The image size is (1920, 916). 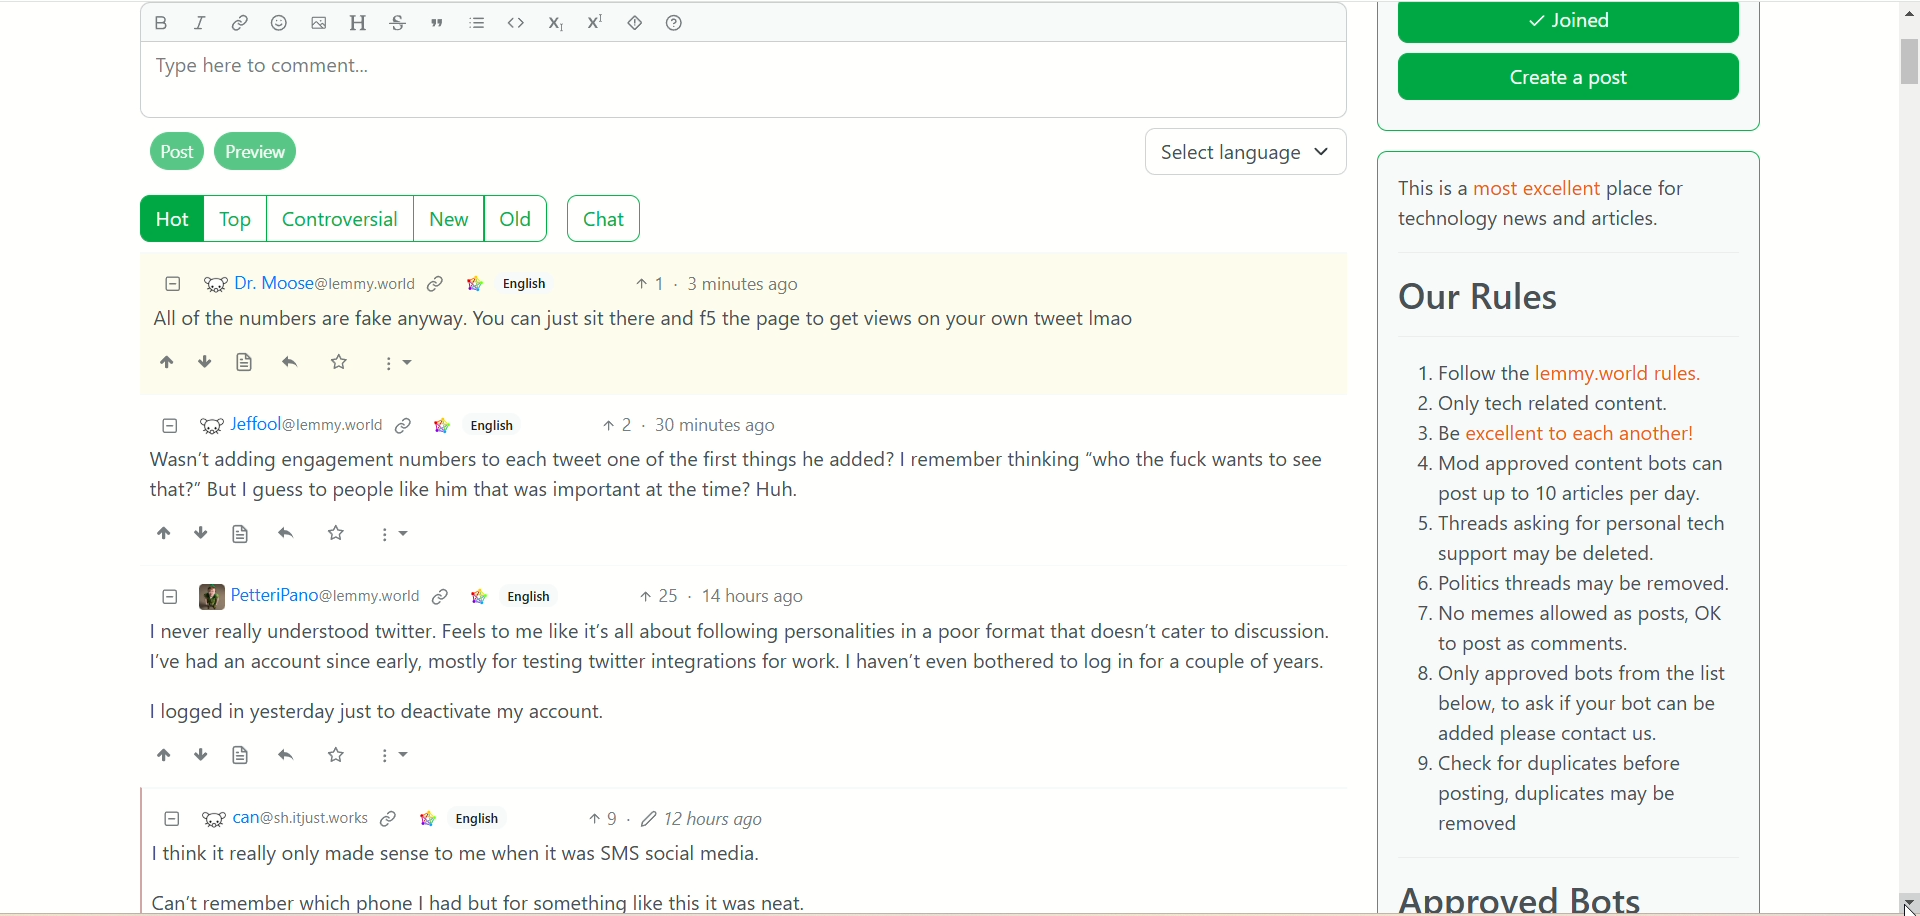 I want to click on Collapse, so click(x=169, y=427).